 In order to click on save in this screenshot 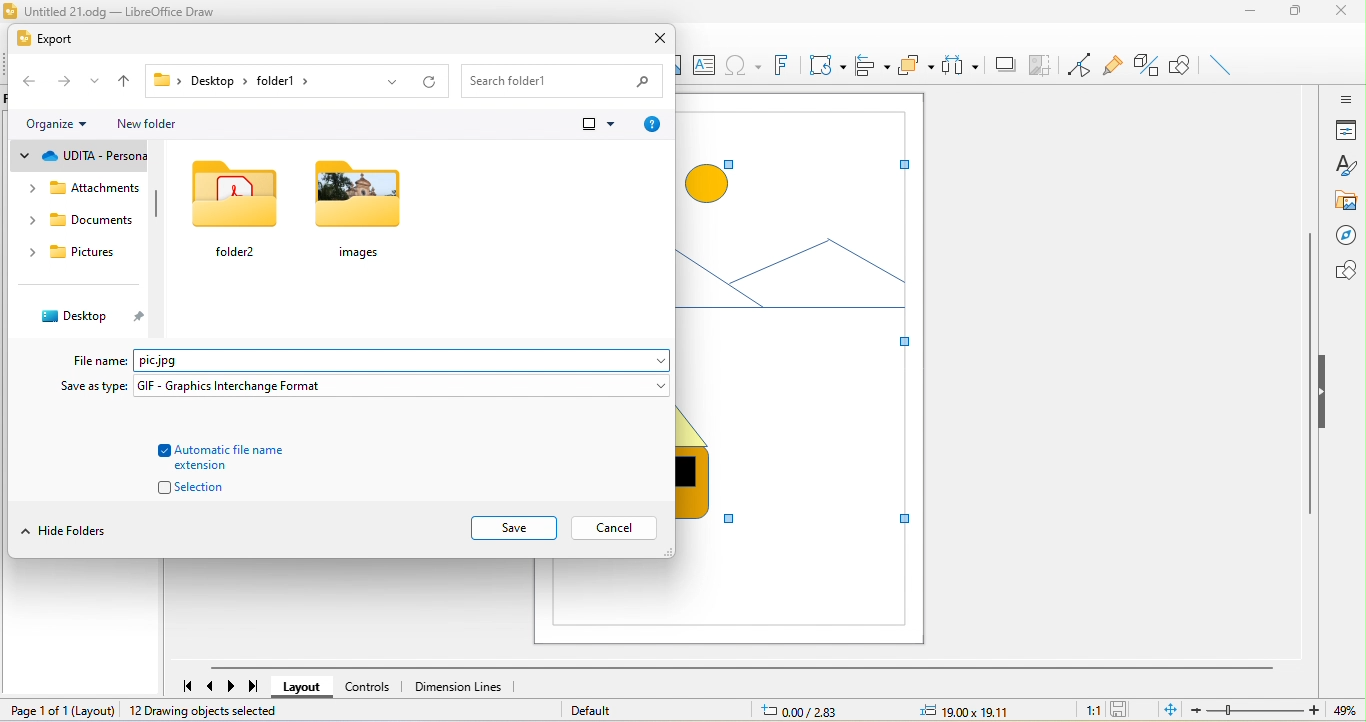, I will do `click(1123, 710)`.